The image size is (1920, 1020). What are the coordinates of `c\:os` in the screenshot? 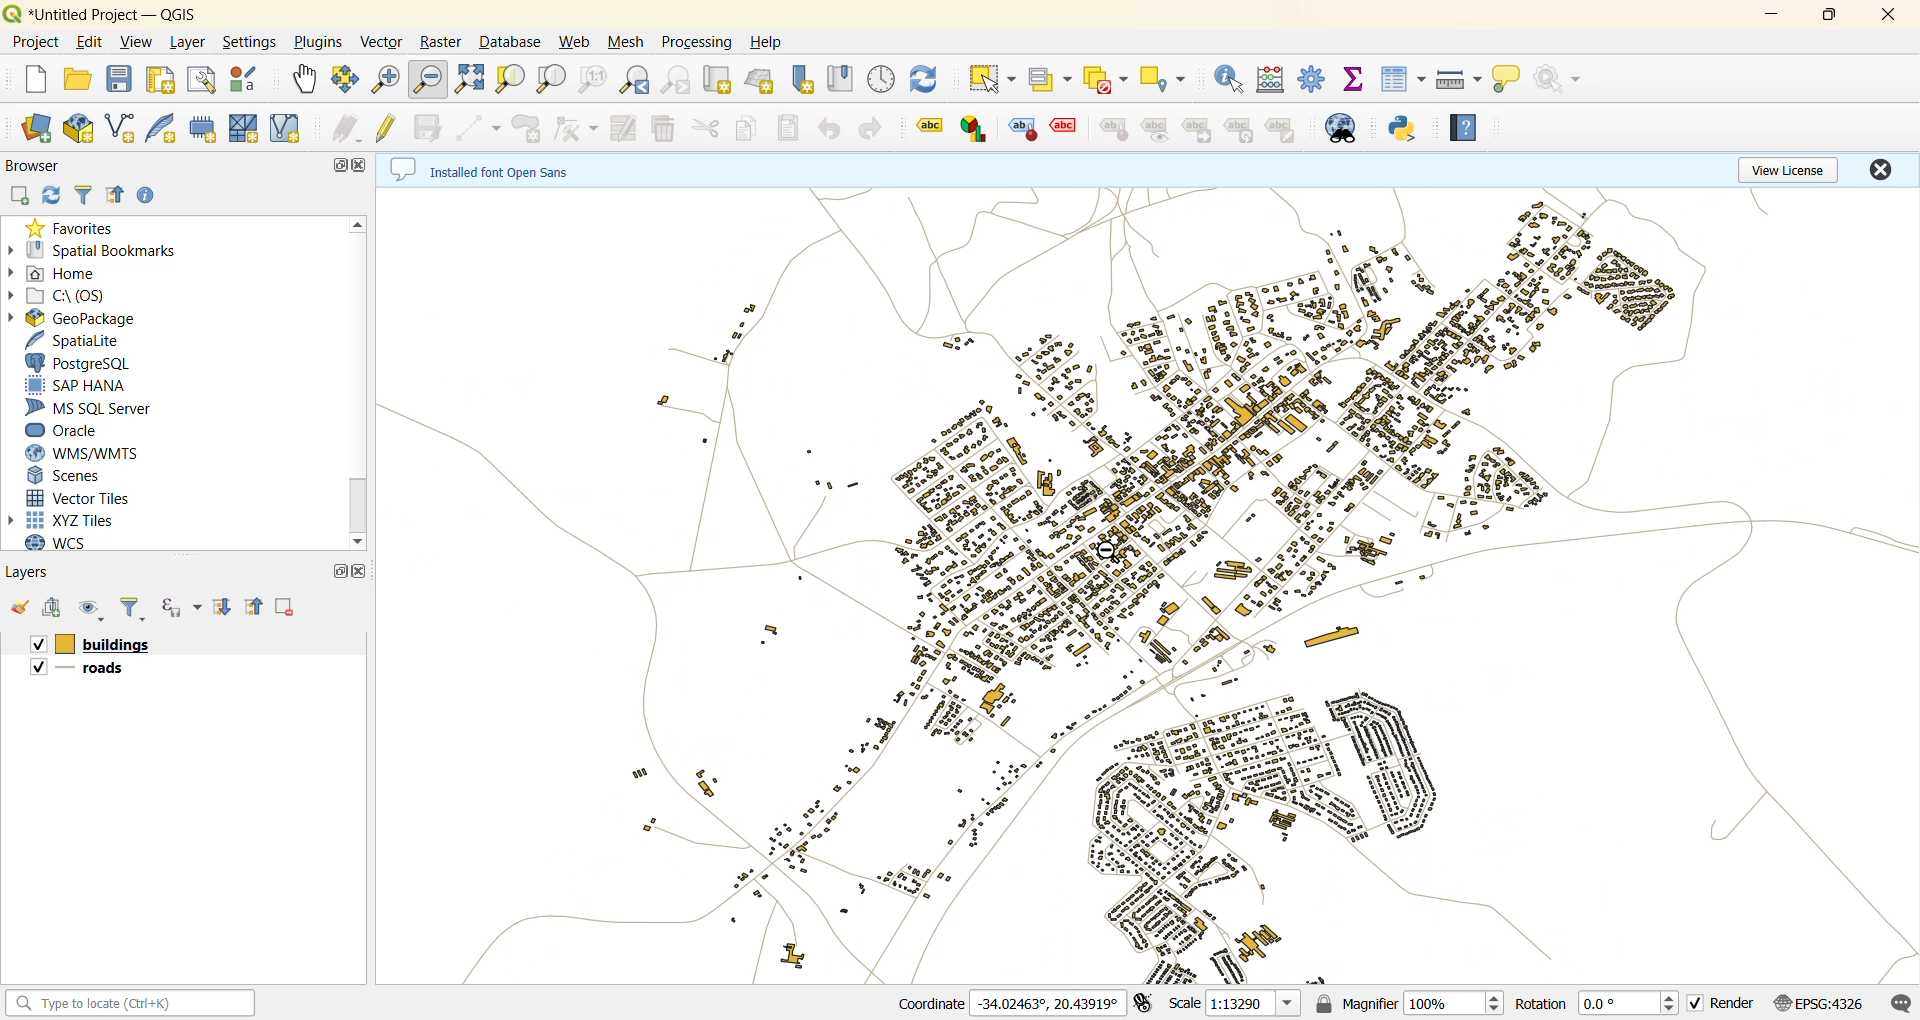 It's located at (67, 297).